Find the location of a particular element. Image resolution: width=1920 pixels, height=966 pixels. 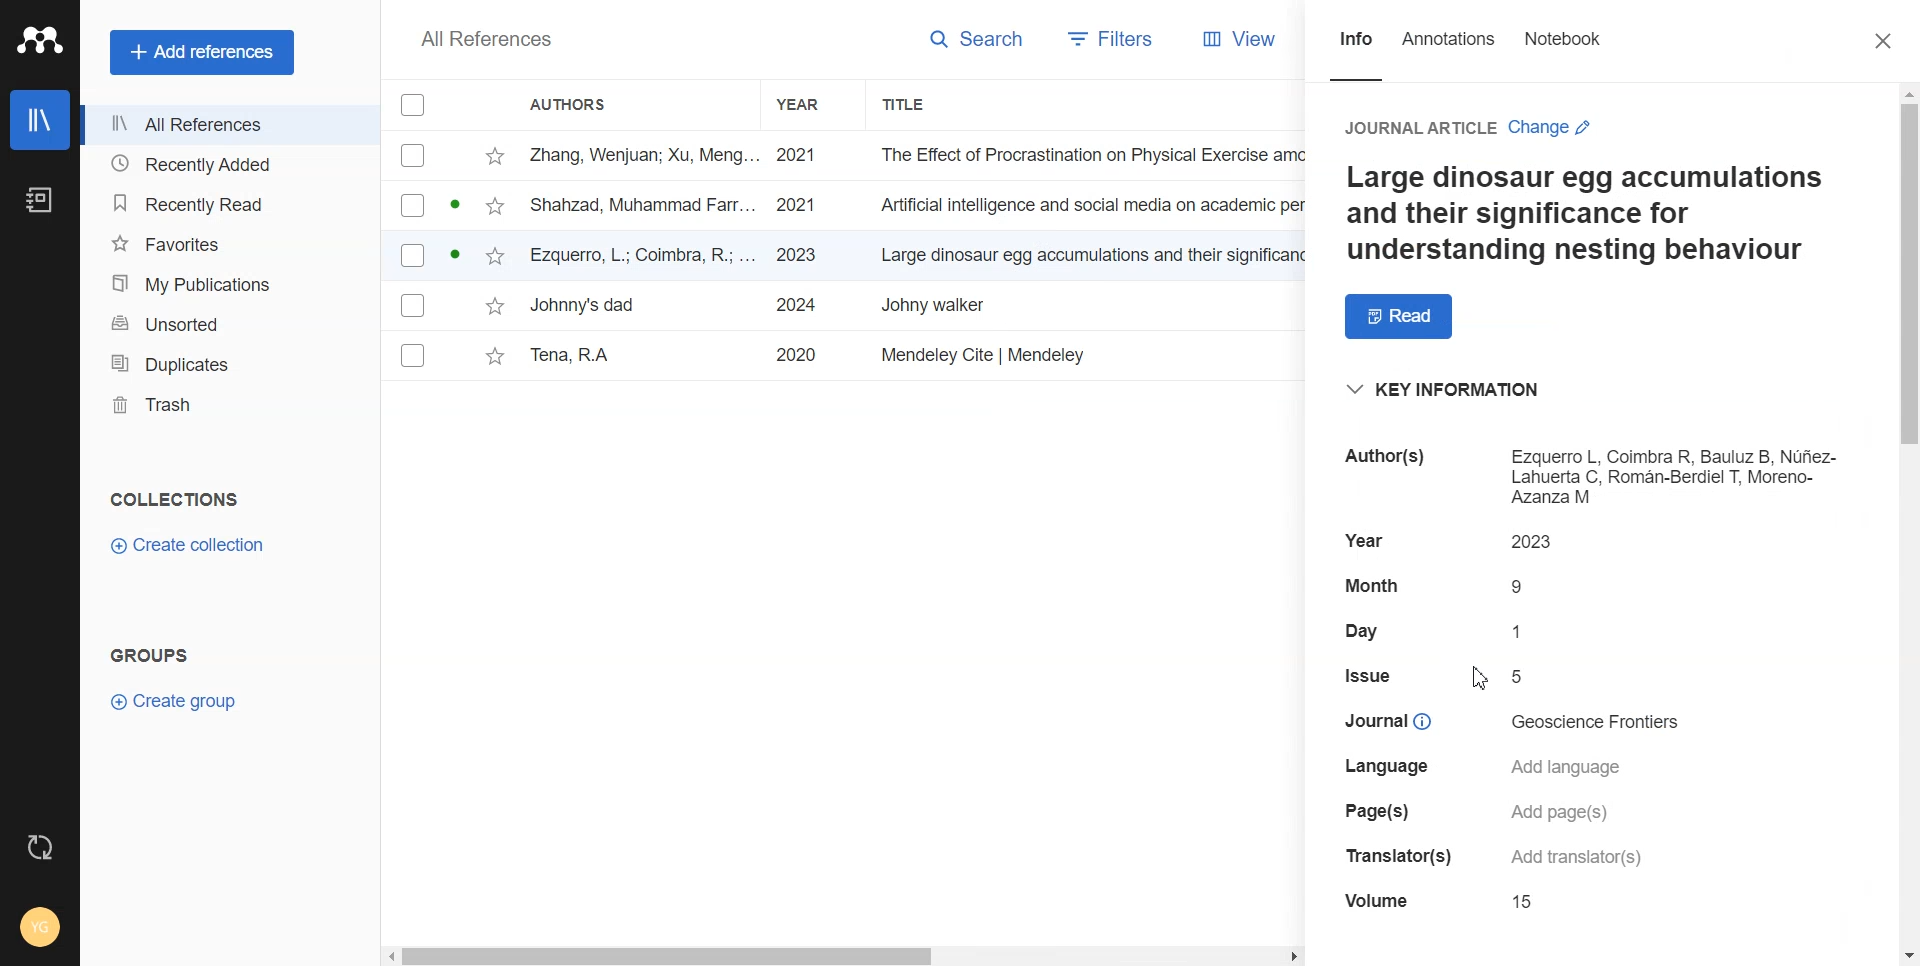

Text is located at coordinates (1588, 216).